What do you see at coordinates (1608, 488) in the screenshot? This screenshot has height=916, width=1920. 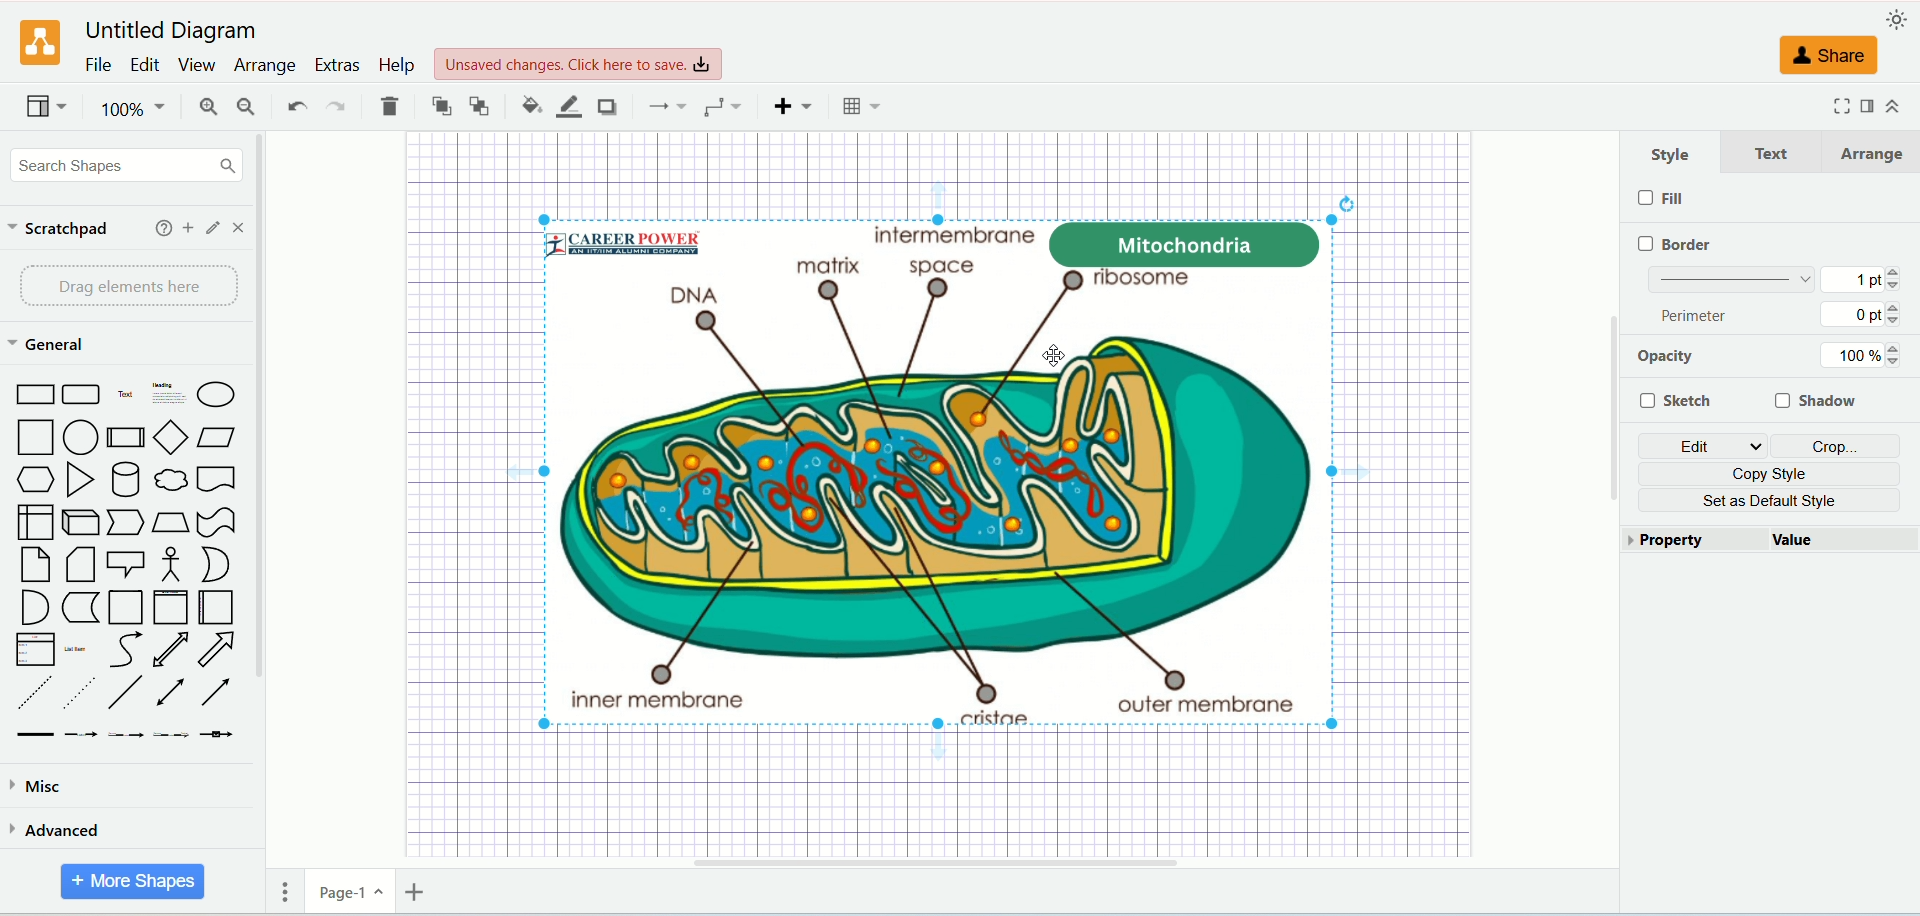 I see `Vertical Scroll Bar` at bounding box center [1608, 488].